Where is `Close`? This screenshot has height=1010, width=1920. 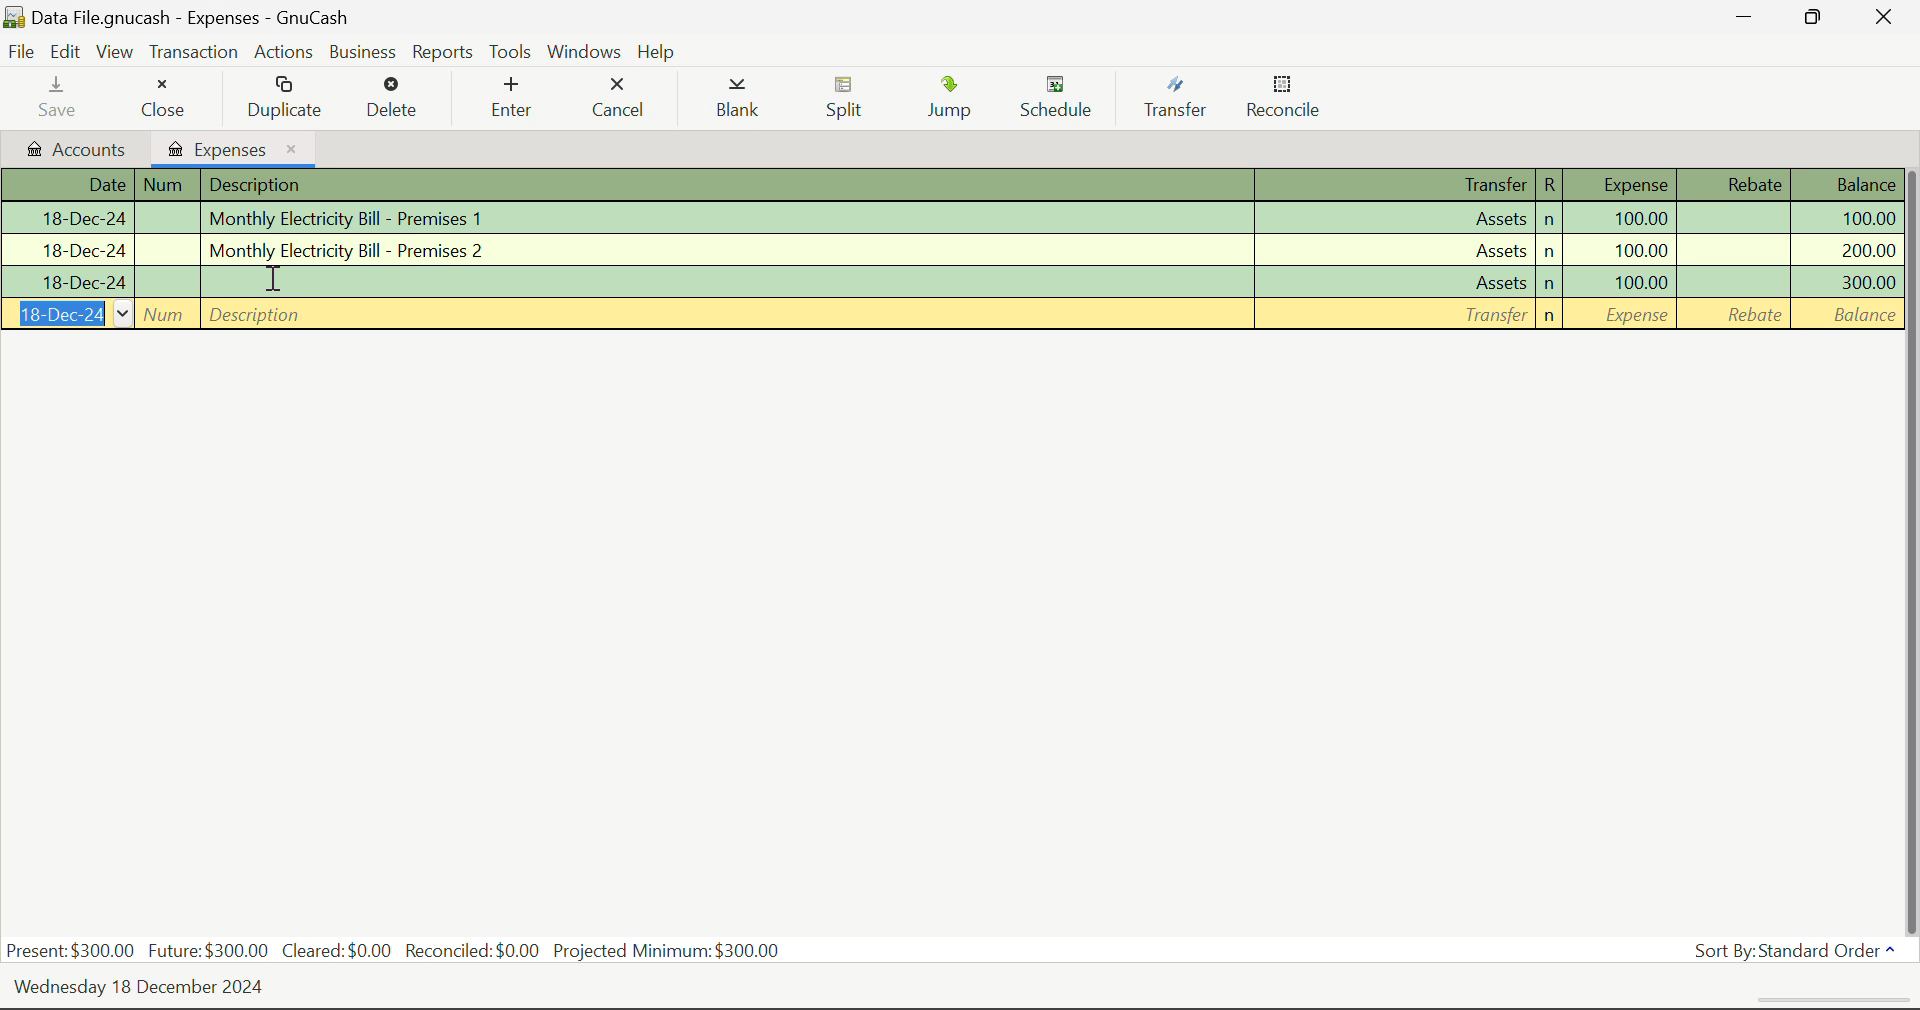
Close is located at coordinates (163, 100).